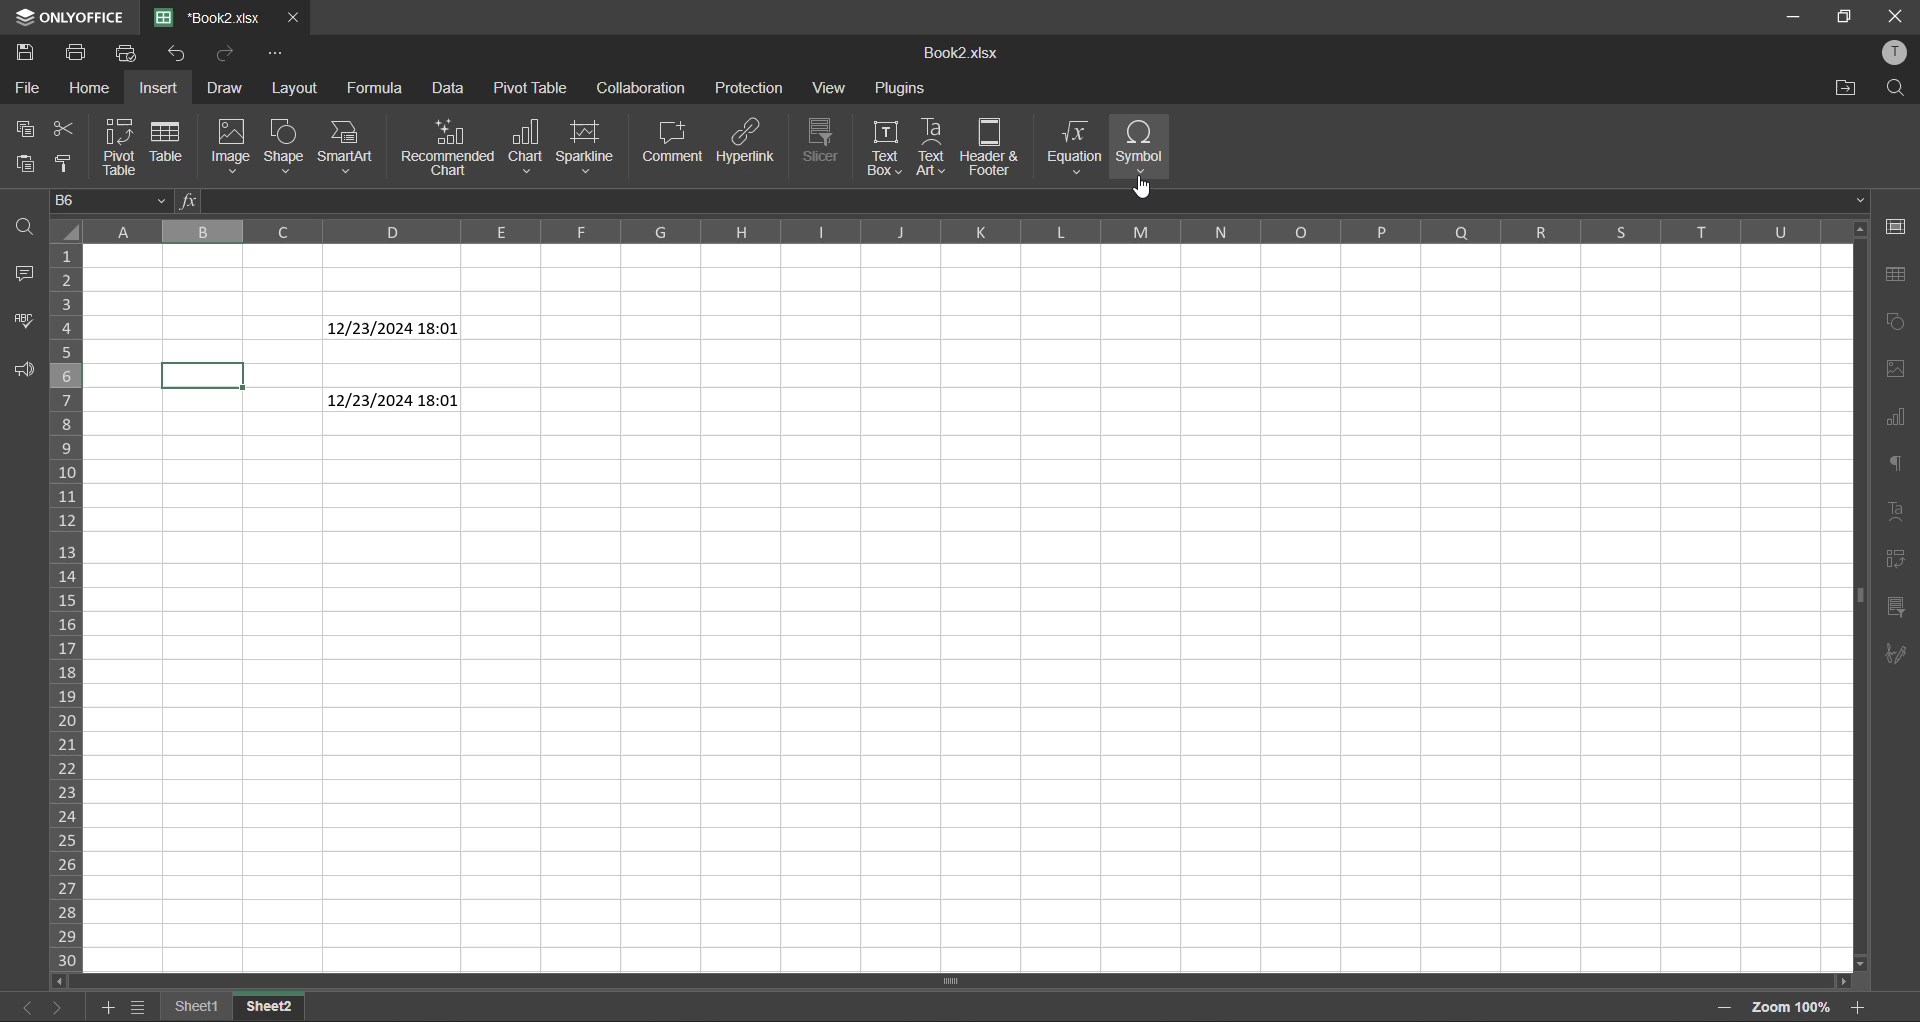 Image resolution: width=1920 pixels, height=1022 pixels. What do you see at coordinates (206, 19) in the screenshot?
I see `book2.xlsx` at bounding box center [206, 19].